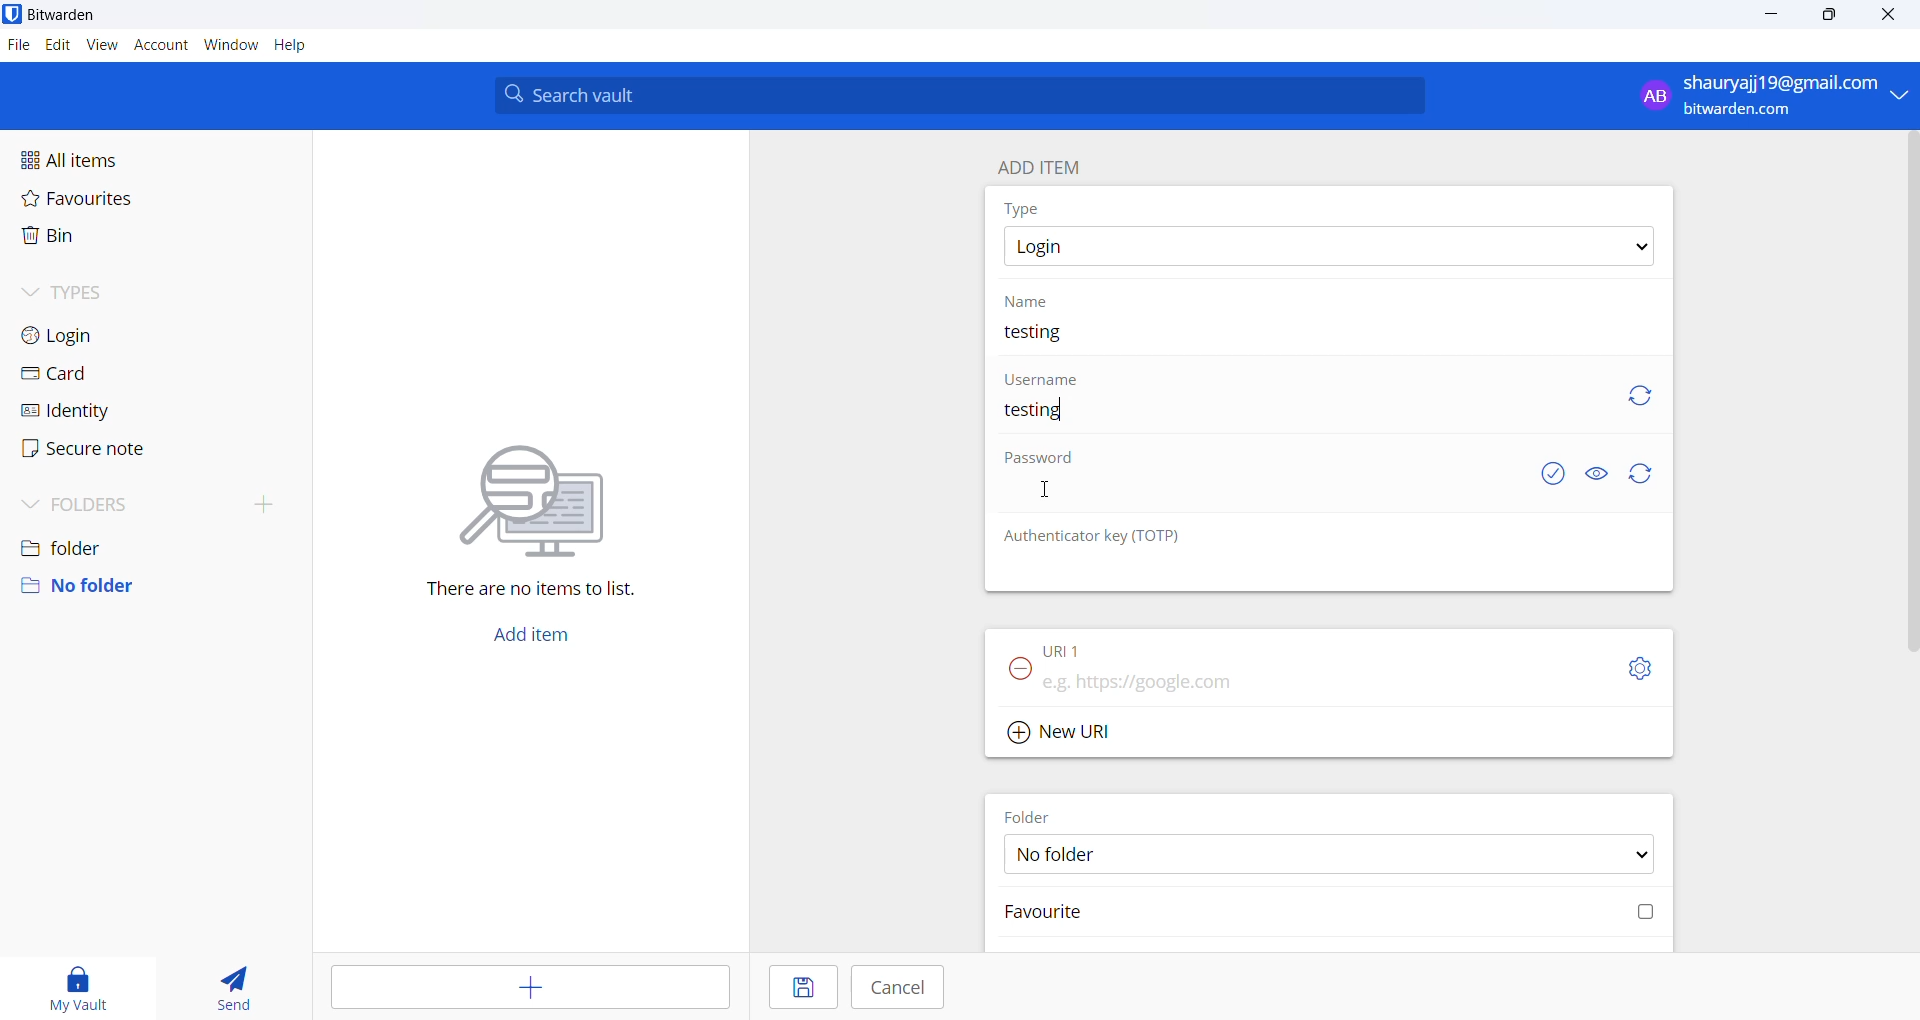 The height and width of the screenshot is (1020, 1920). What do you see at coordinates (529, 525) in the screenshot?
I see `There are no items to list.` at bounding box center [529, 525].